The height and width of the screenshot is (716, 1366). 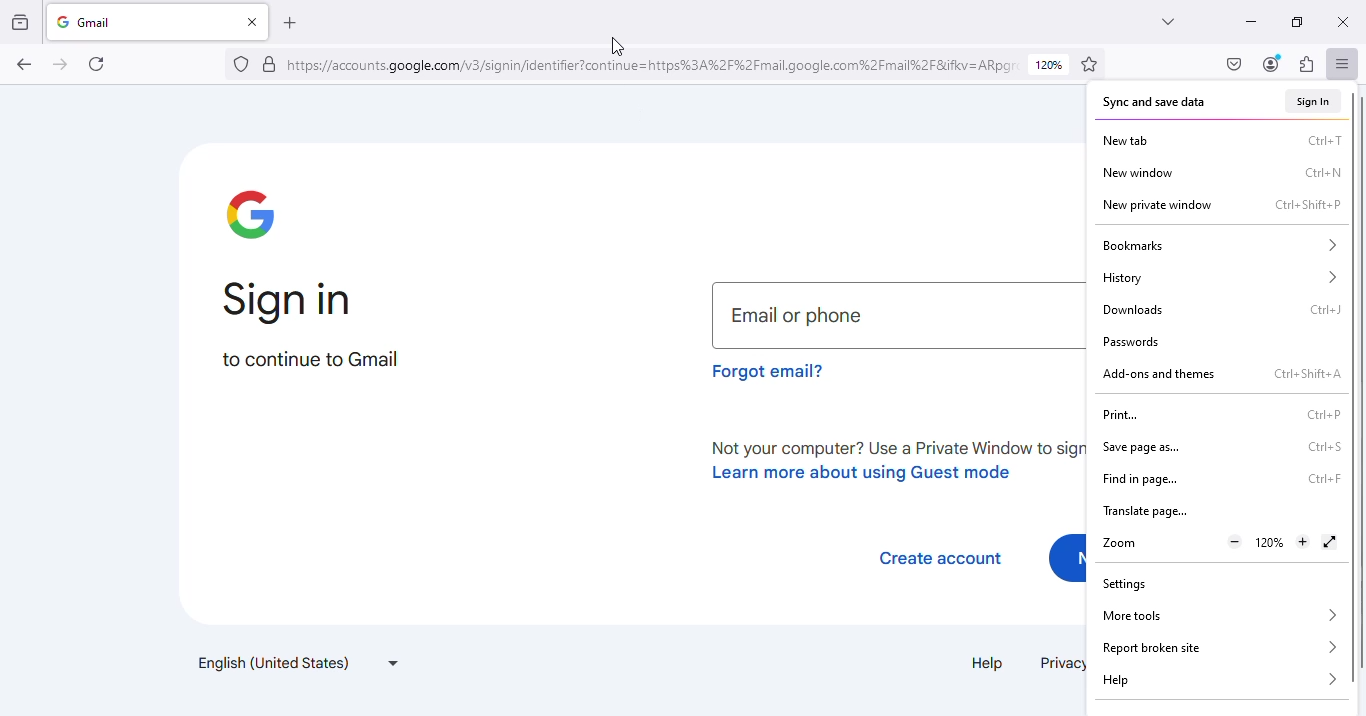 I want to click on view recent browsing across windows and devices, so click(x=21, y=22).